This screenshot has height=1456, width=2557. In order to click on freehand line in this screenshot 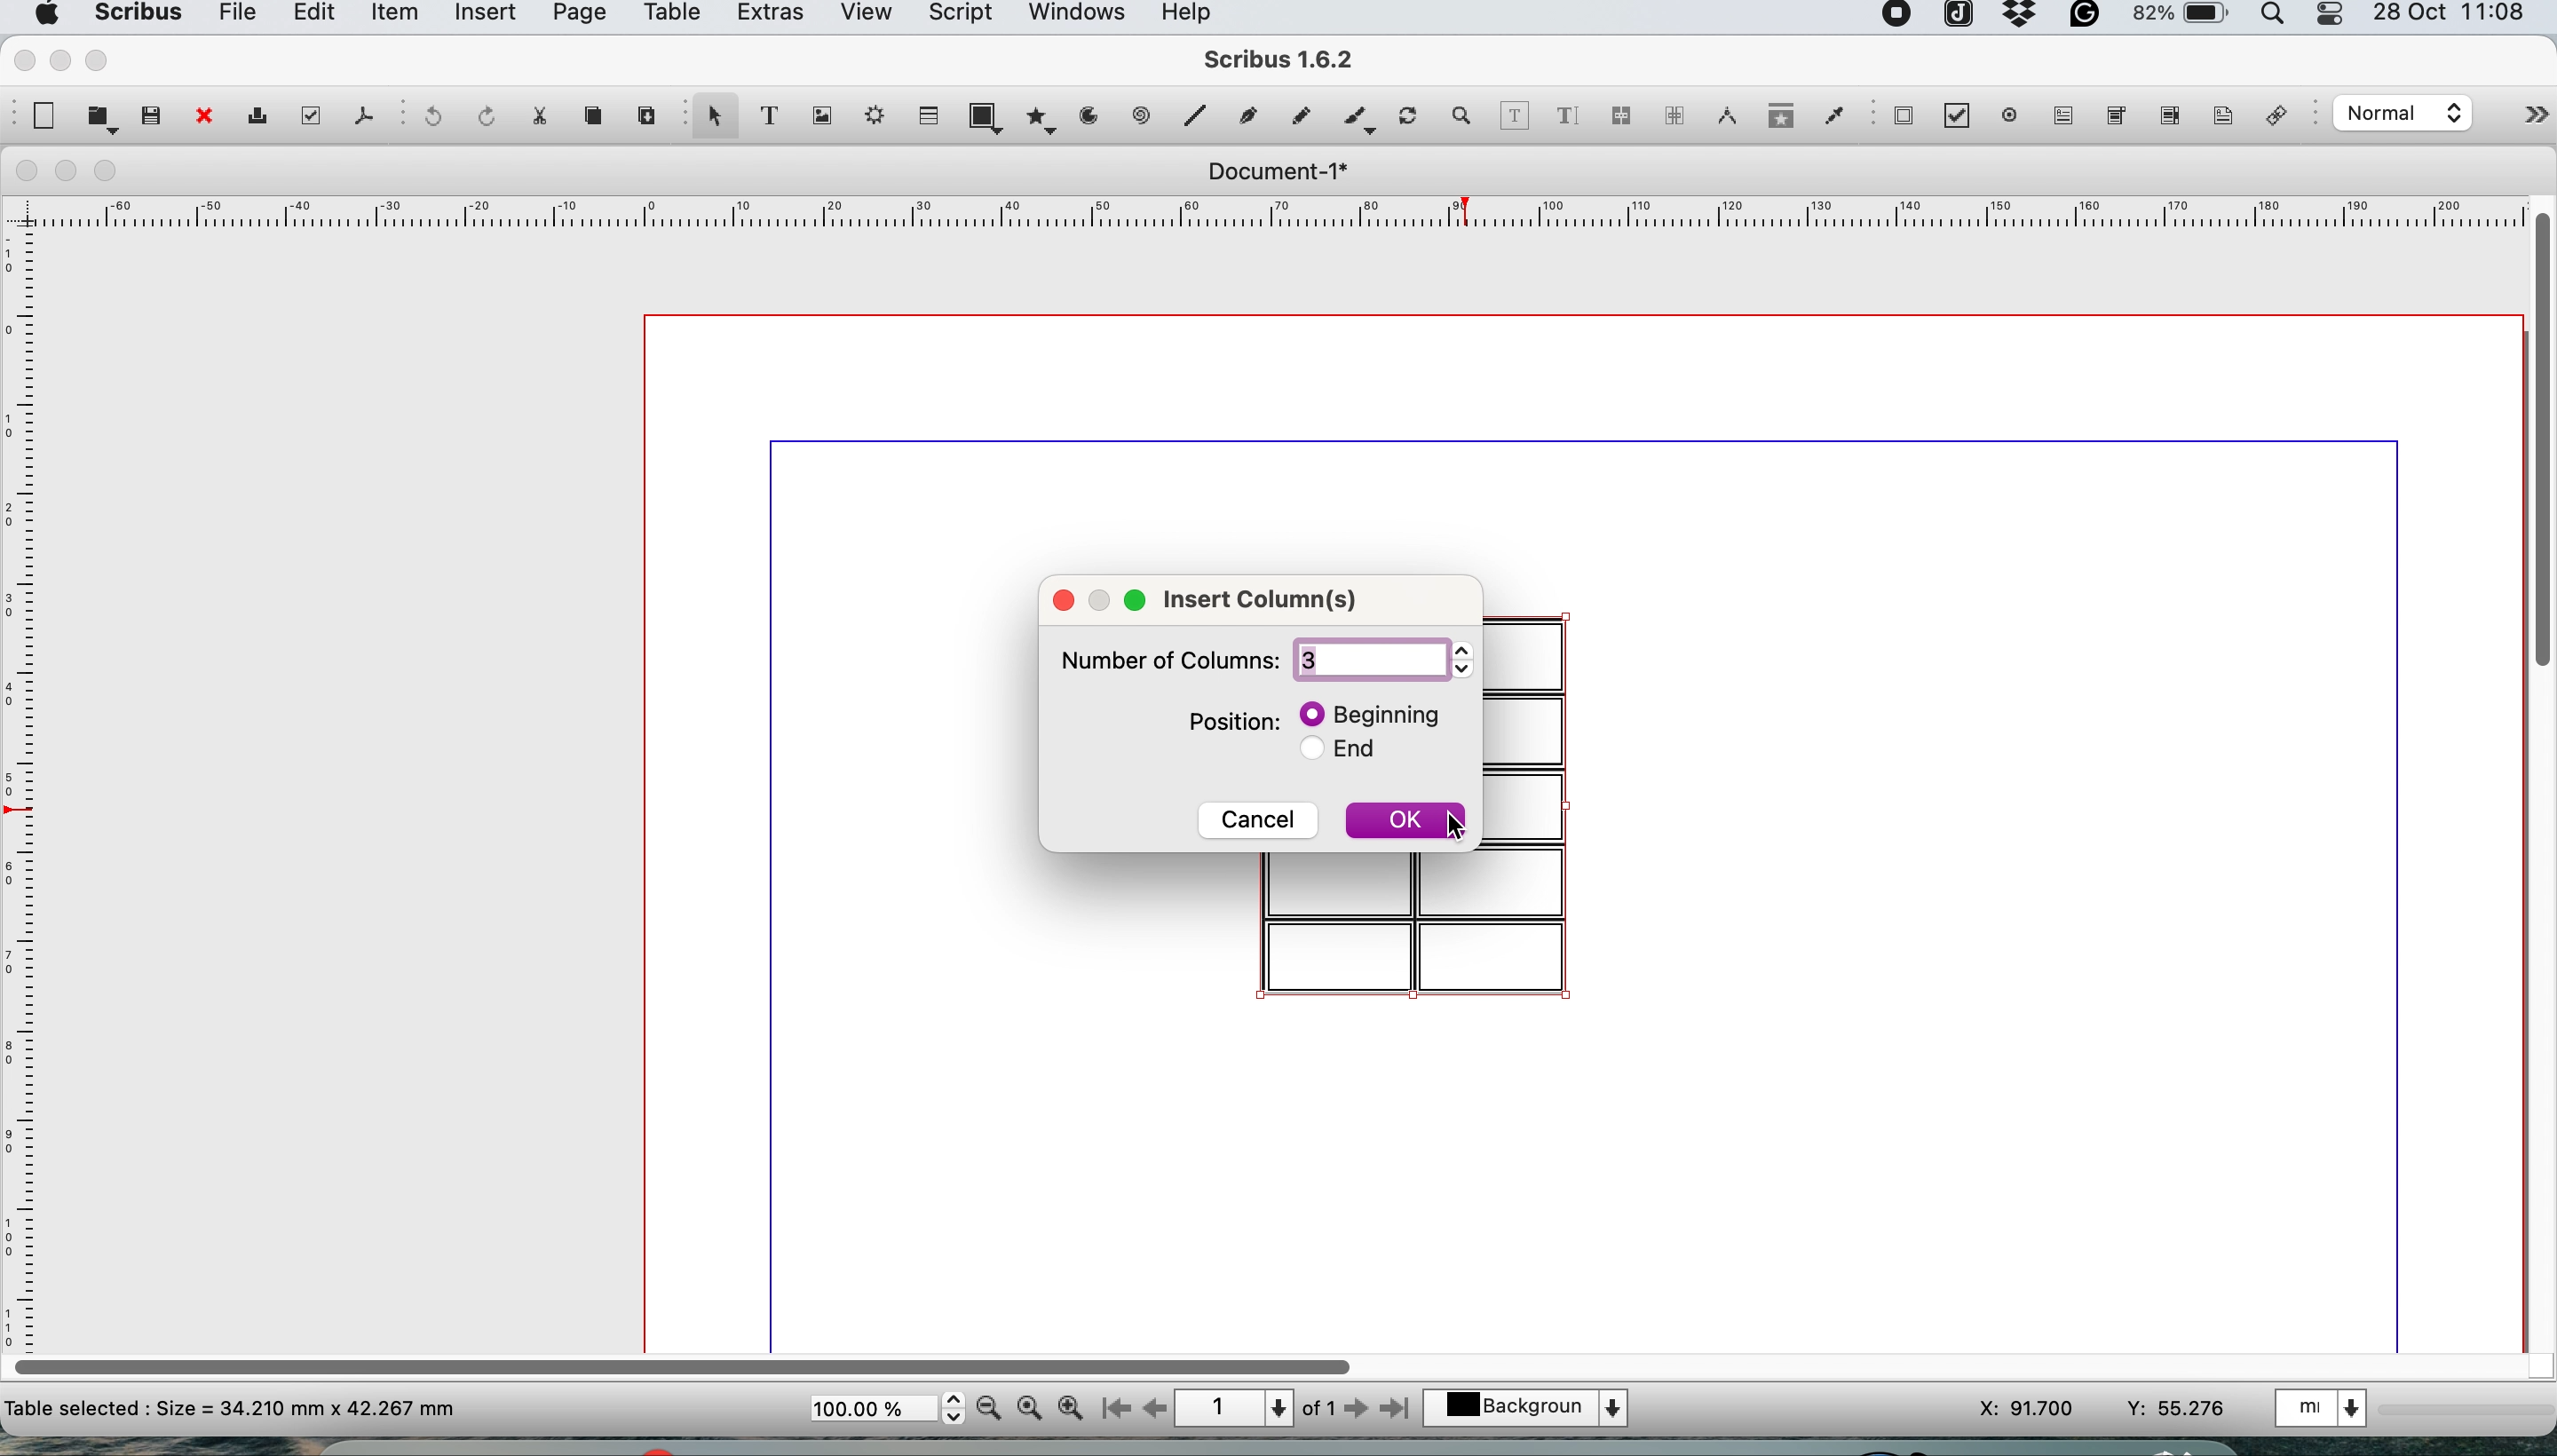, I will do `click(1296, 116)`.